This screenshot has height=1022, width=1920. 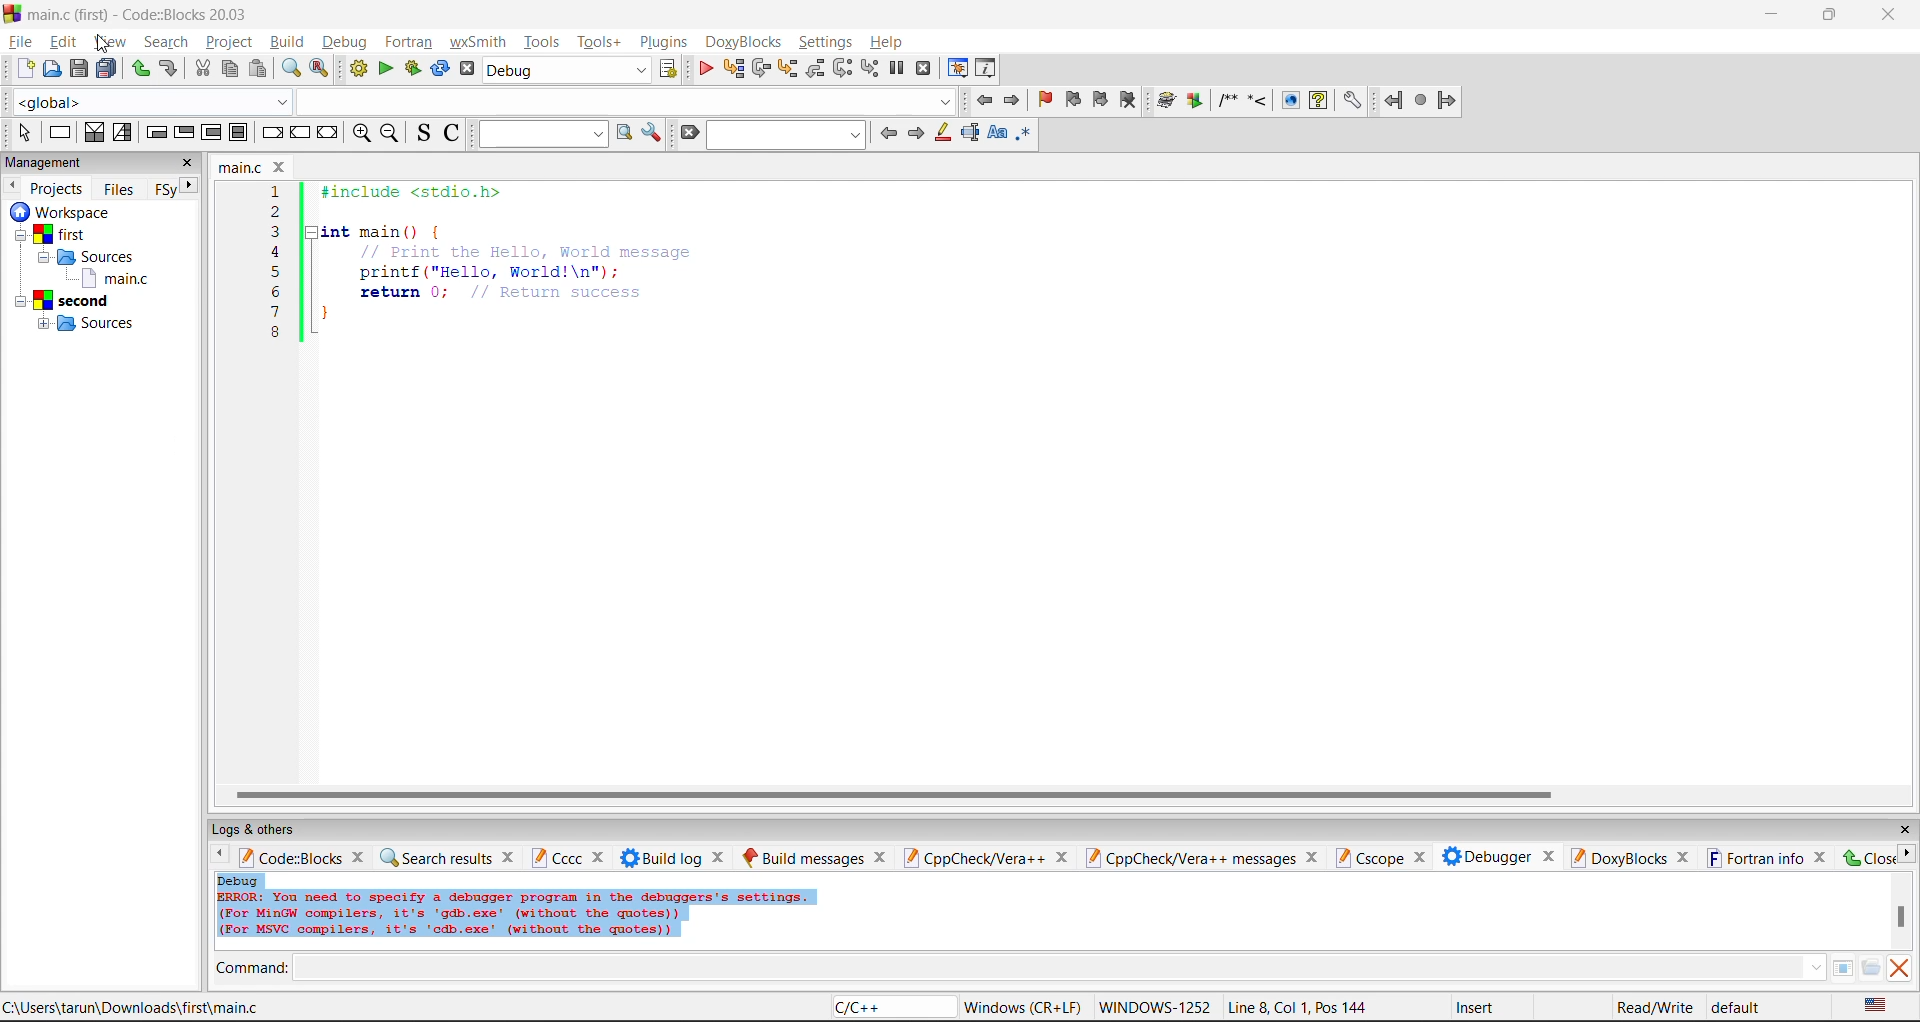 I want to click on block instruction, so click(x=239, y=132).